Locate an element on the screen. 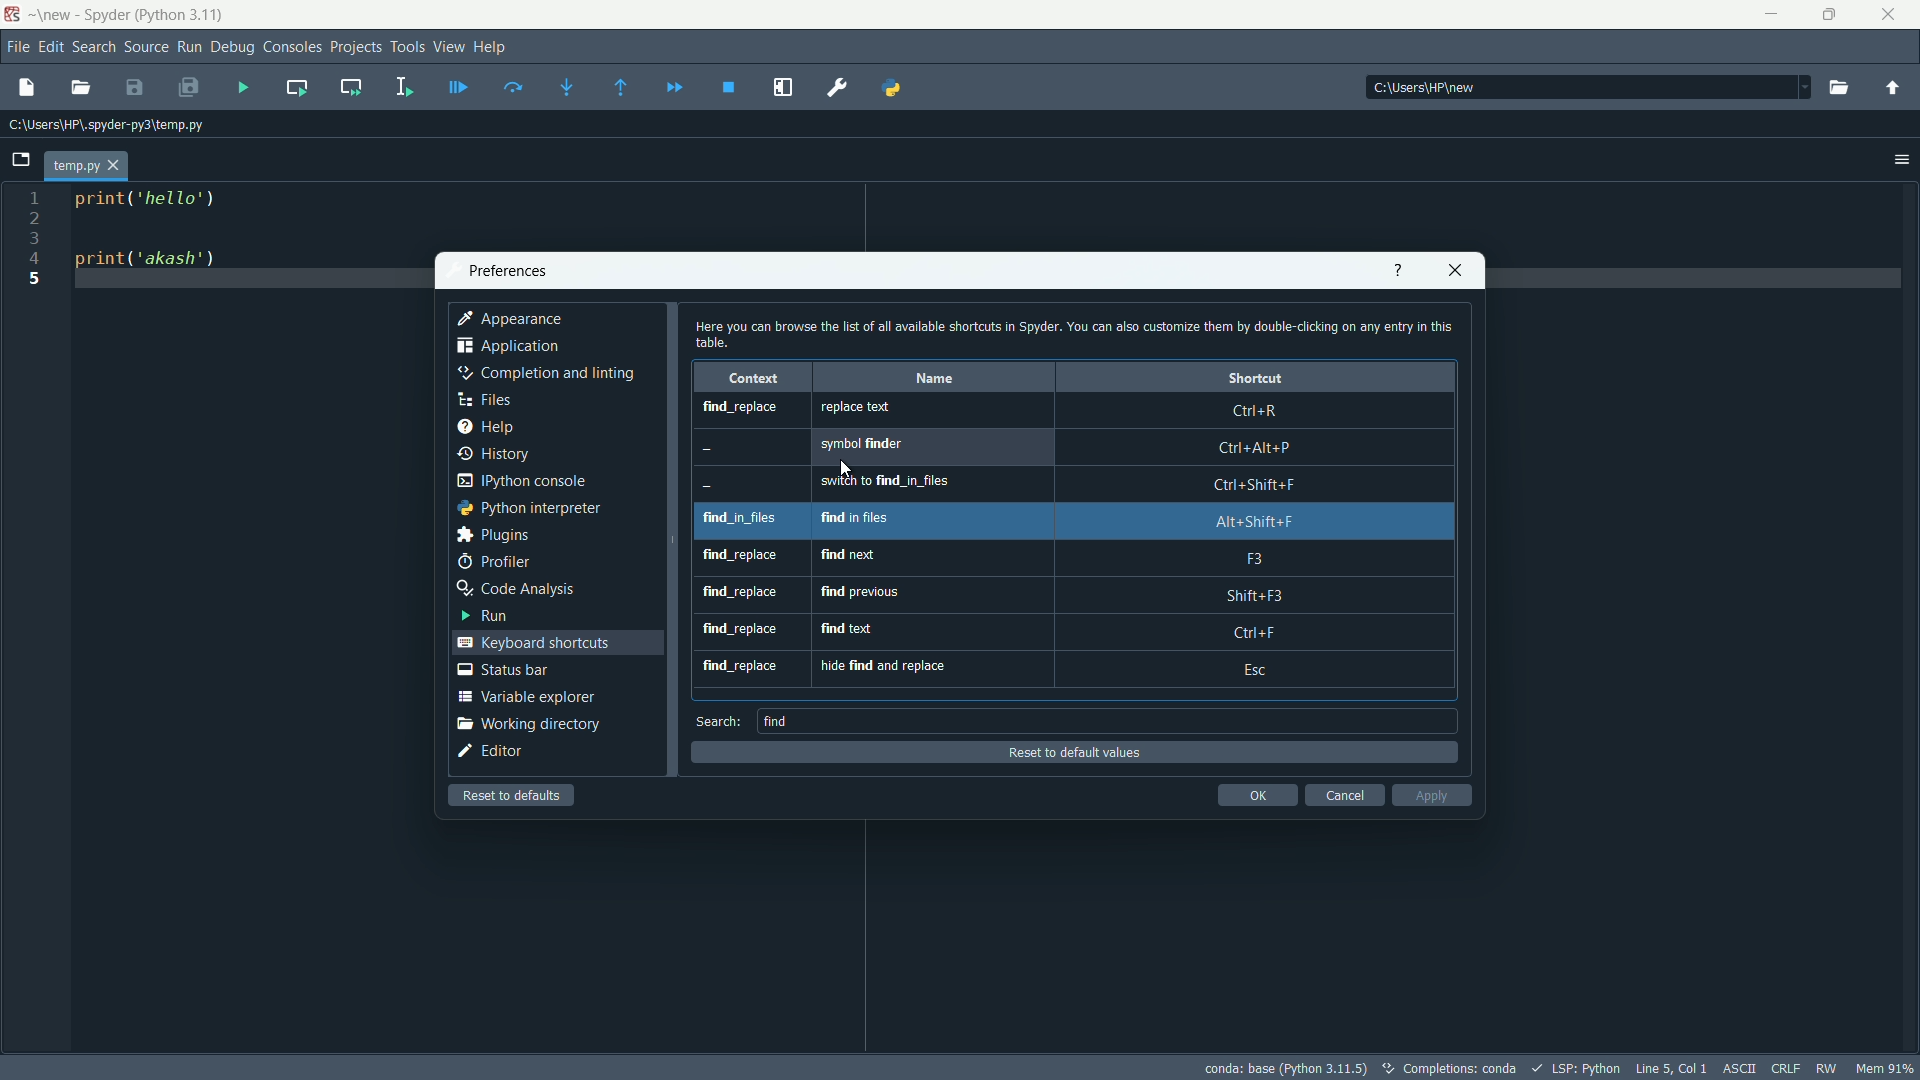 The height and width of the screenshot is (1080, 1920). open directory is located at coordinates (1843, 90).